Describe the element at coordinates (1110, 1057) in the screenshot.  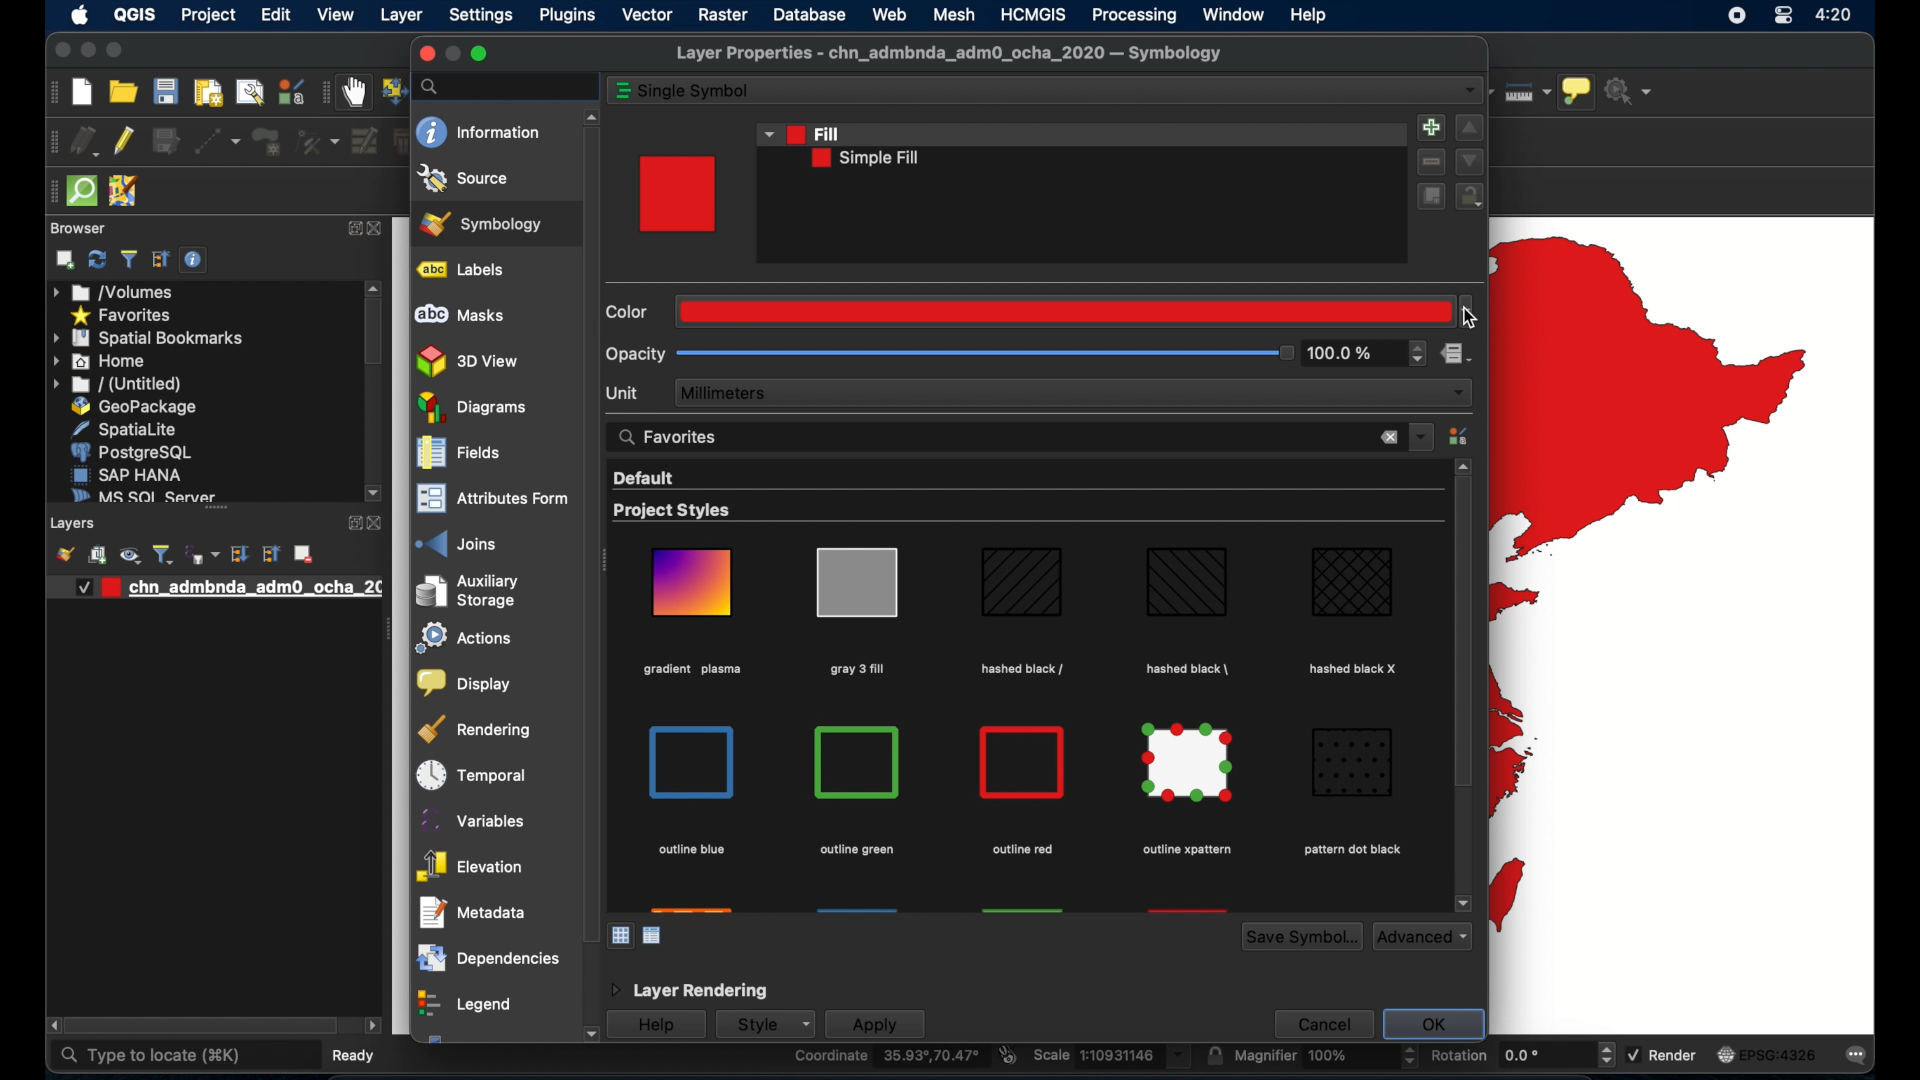
I see `scale` at that location.